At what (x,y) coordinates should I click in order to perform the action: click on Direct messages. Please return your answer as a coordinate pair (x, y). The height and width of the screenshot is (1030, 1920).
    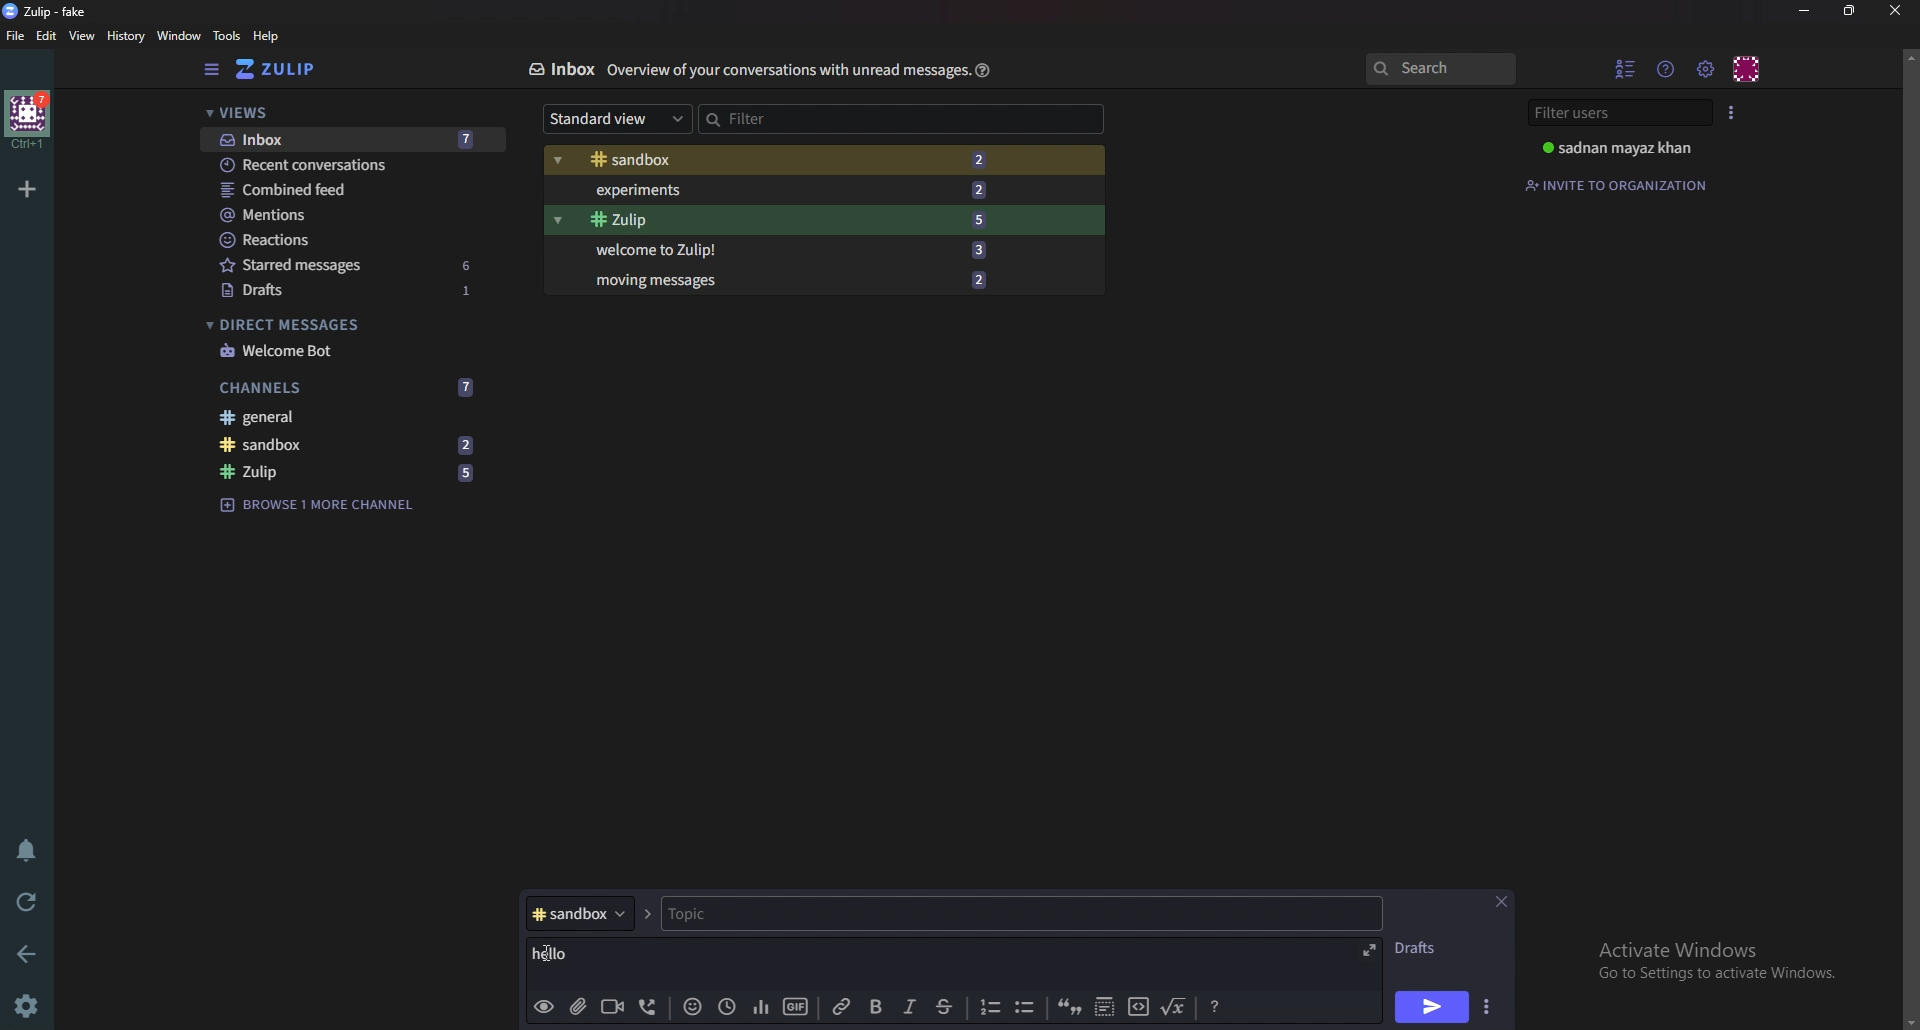
    Looking at the image, I should click on (340, 325).